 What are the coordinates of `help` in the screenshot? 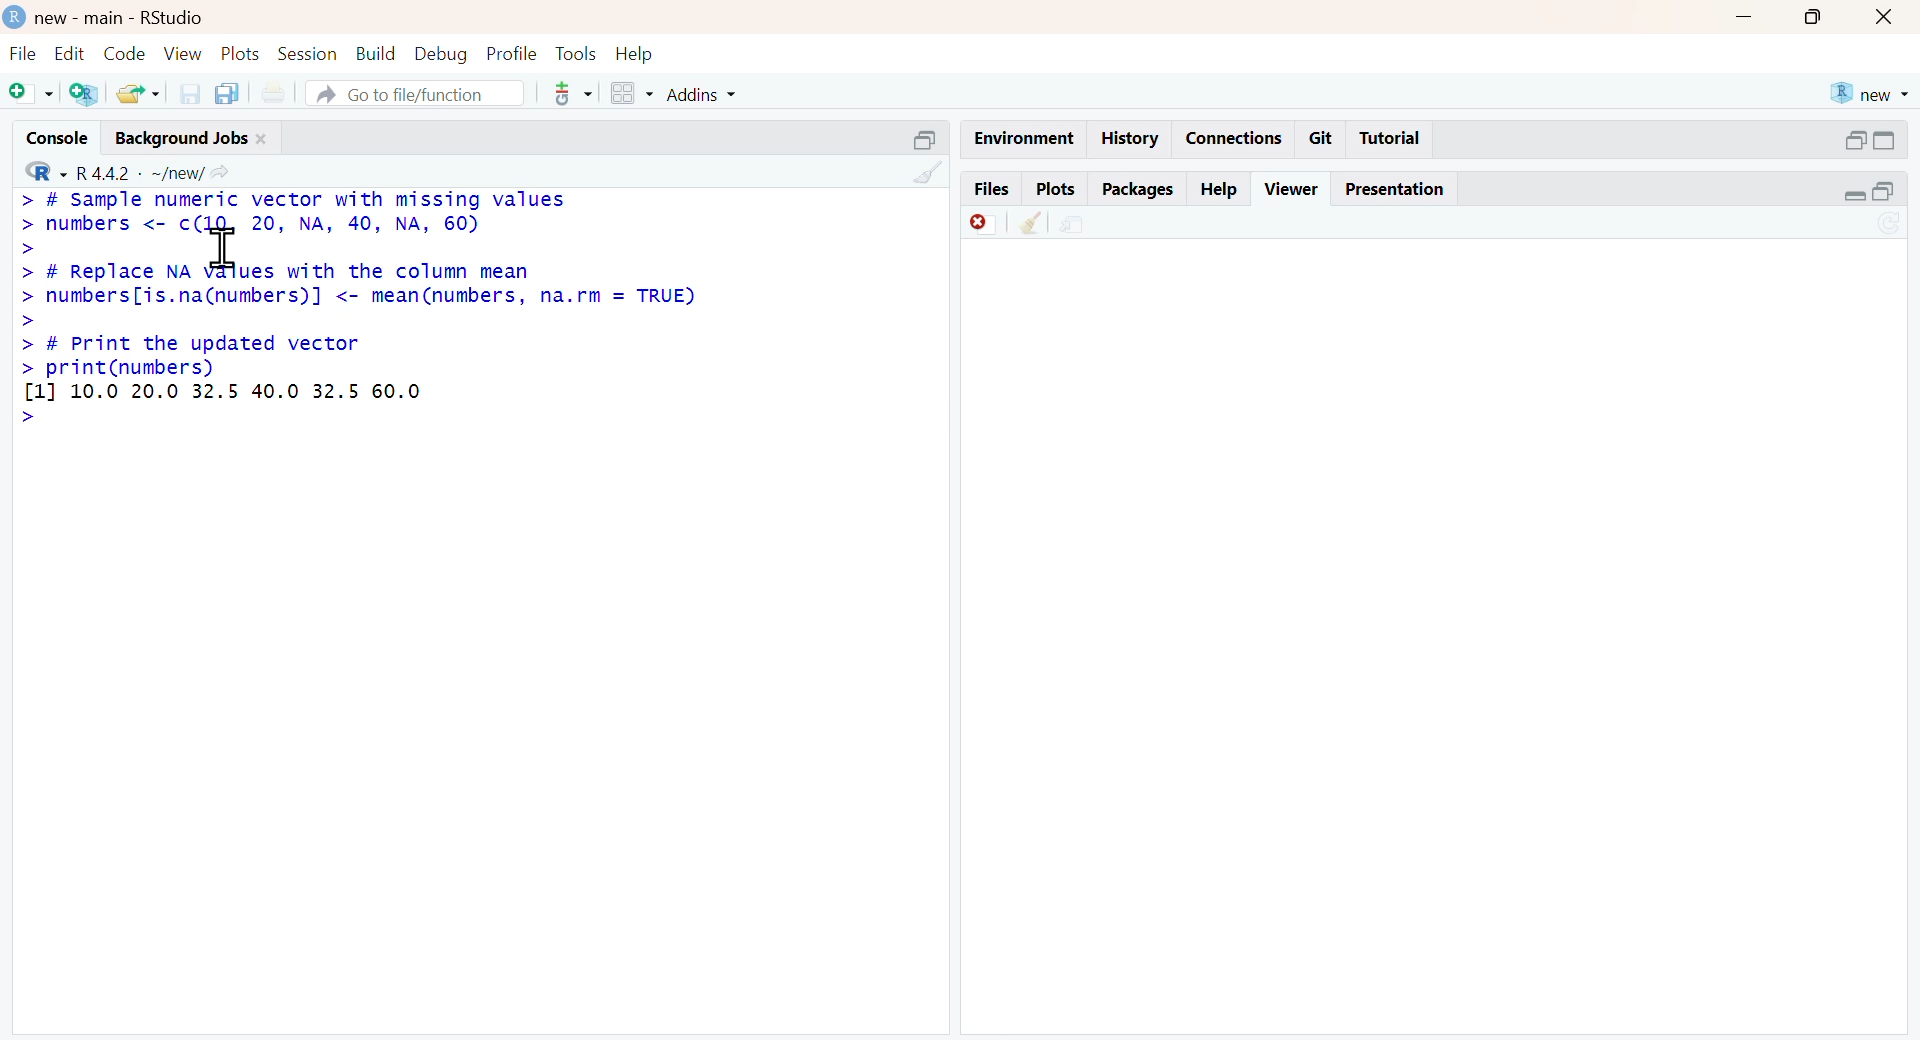 It's located at (634, 56).